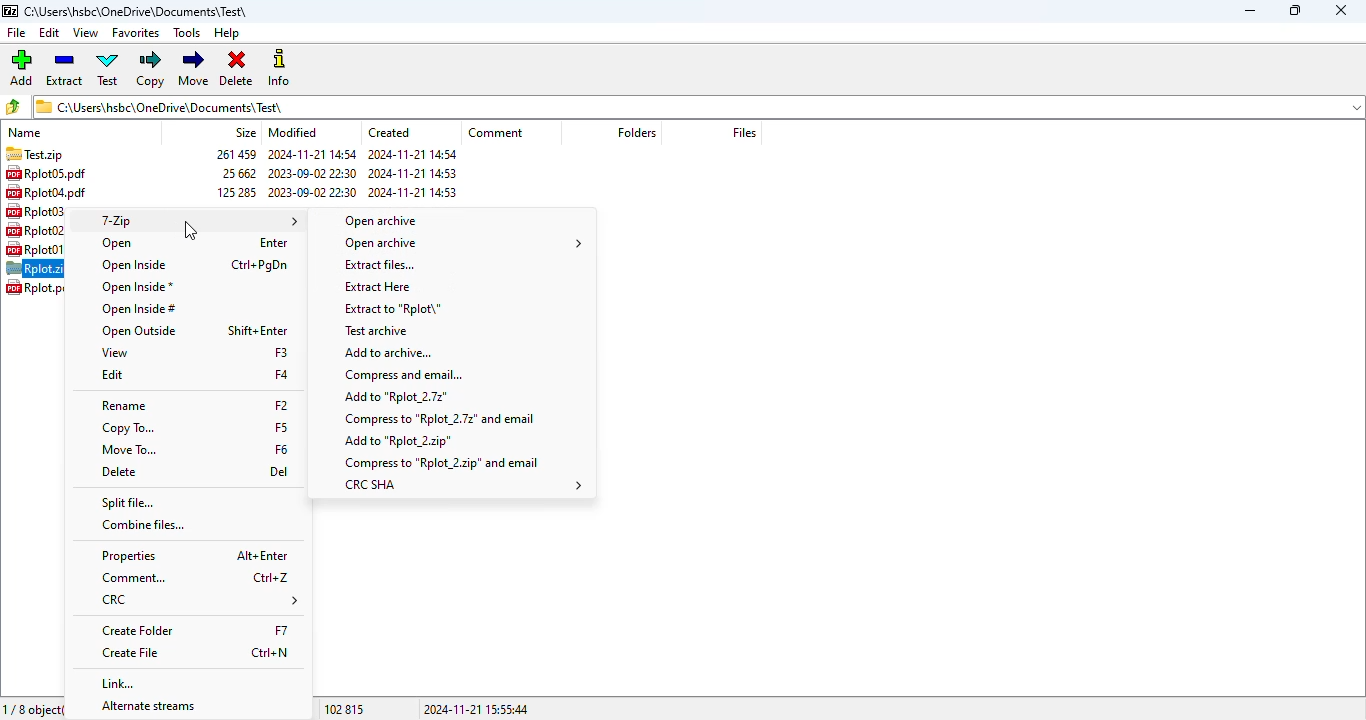  I want to click on edit, so click(112, 375).